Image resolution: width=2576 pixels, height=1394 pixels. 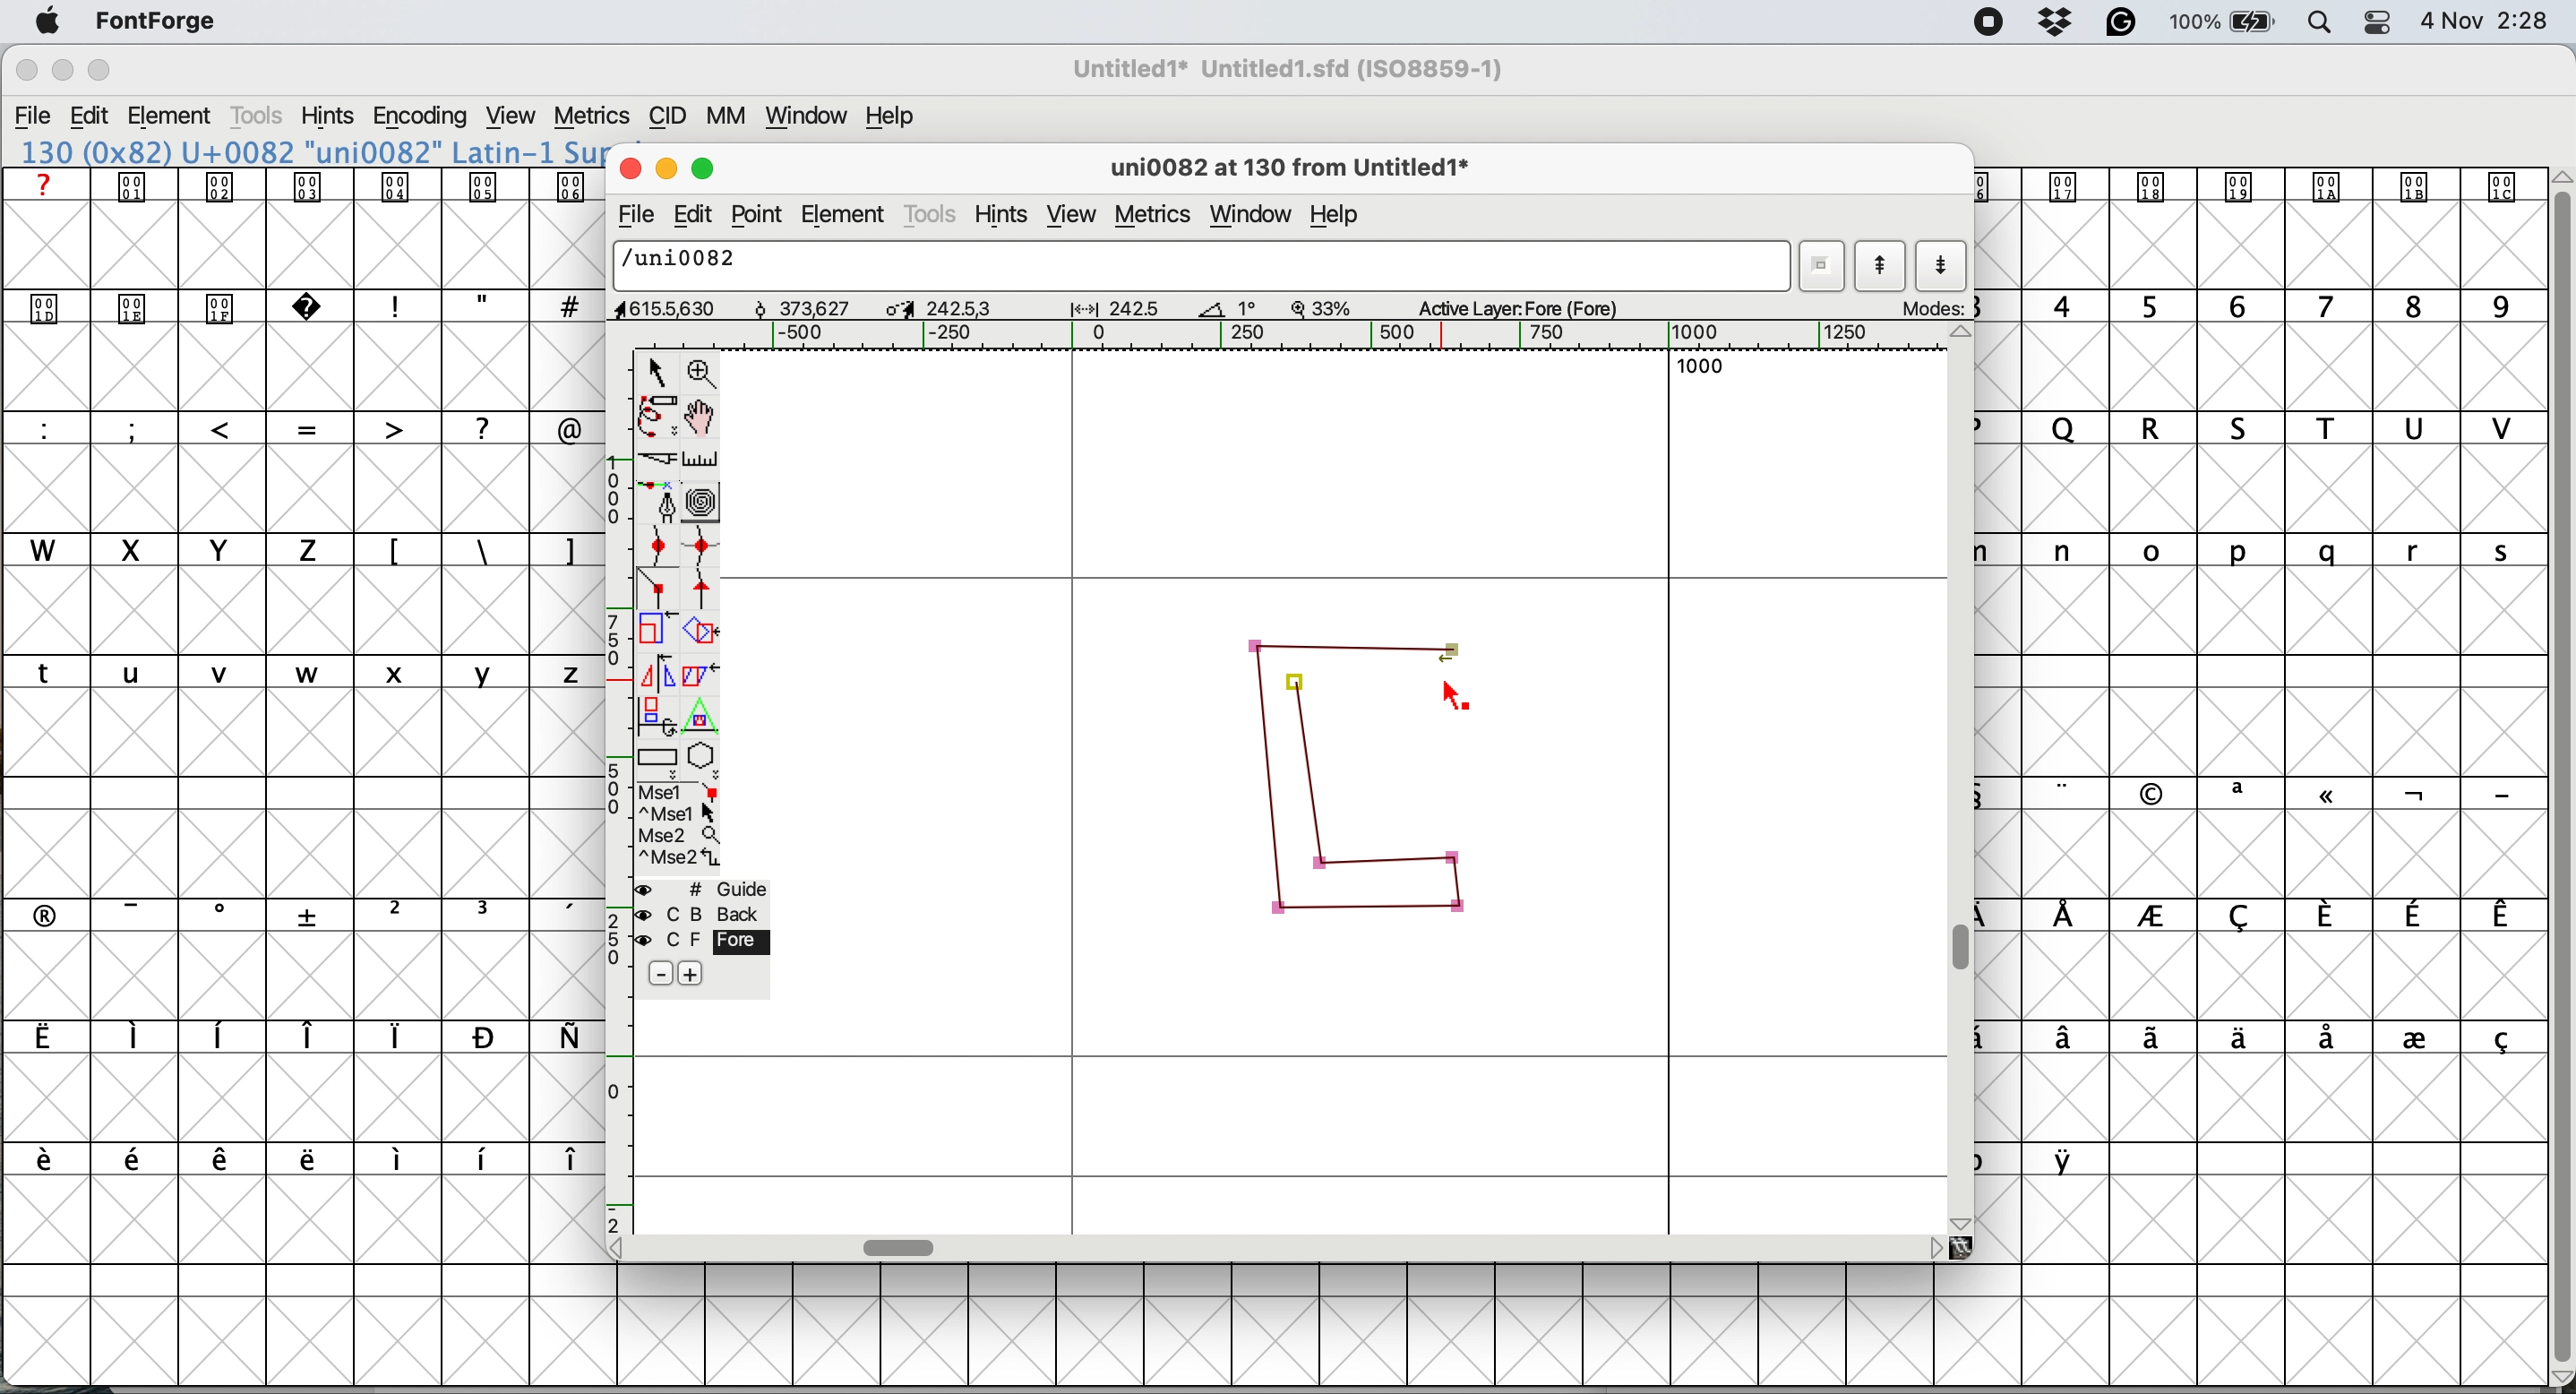 What do you see at coordinates (1455, 693) in the screenshot?
I see `cursor` at bounding box center [1455, 693].